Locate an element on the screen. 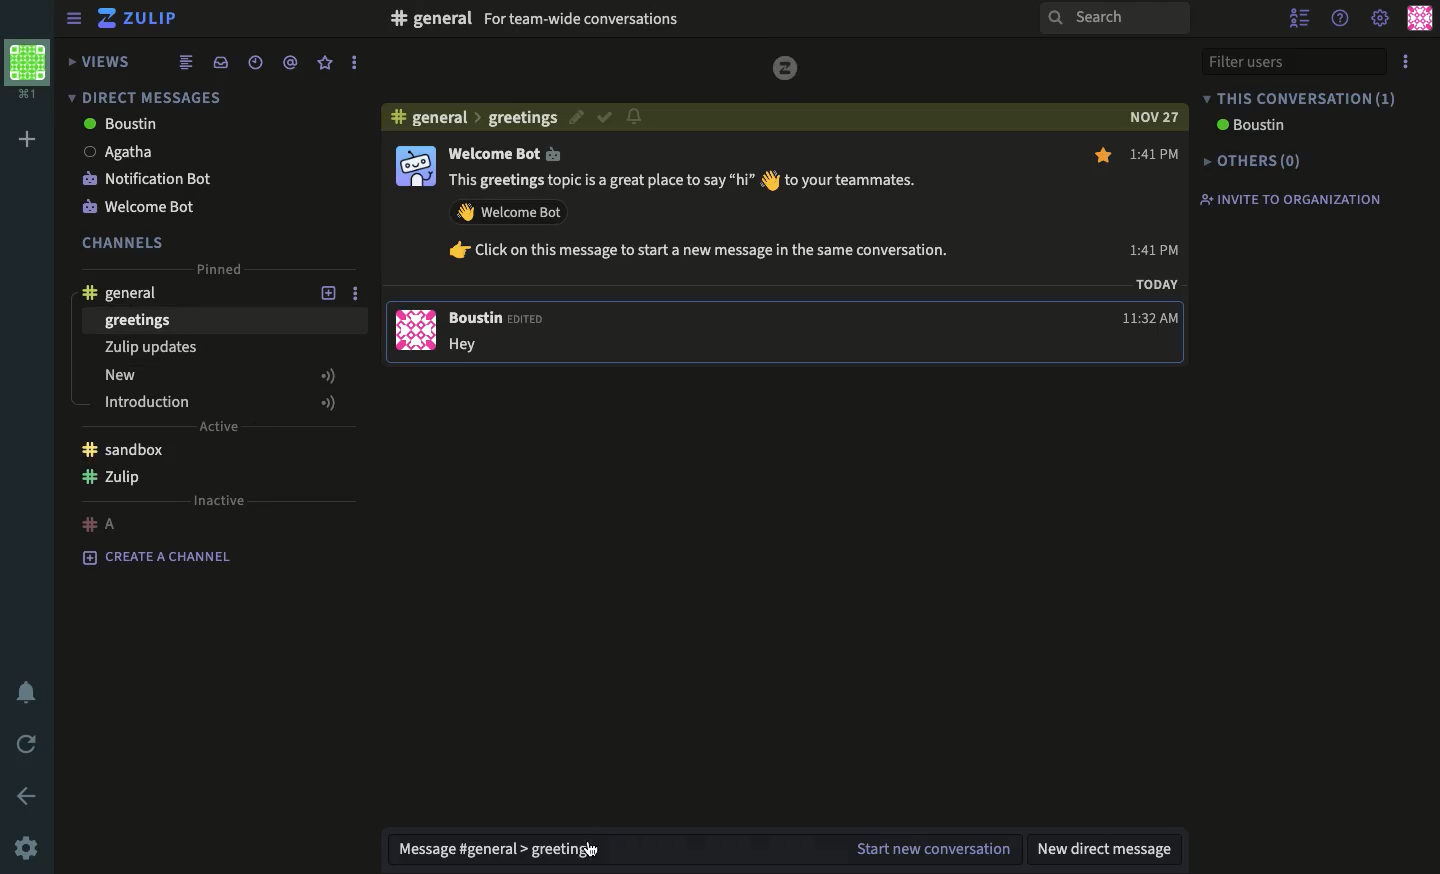  workspace is located at coordinates (31, 68).